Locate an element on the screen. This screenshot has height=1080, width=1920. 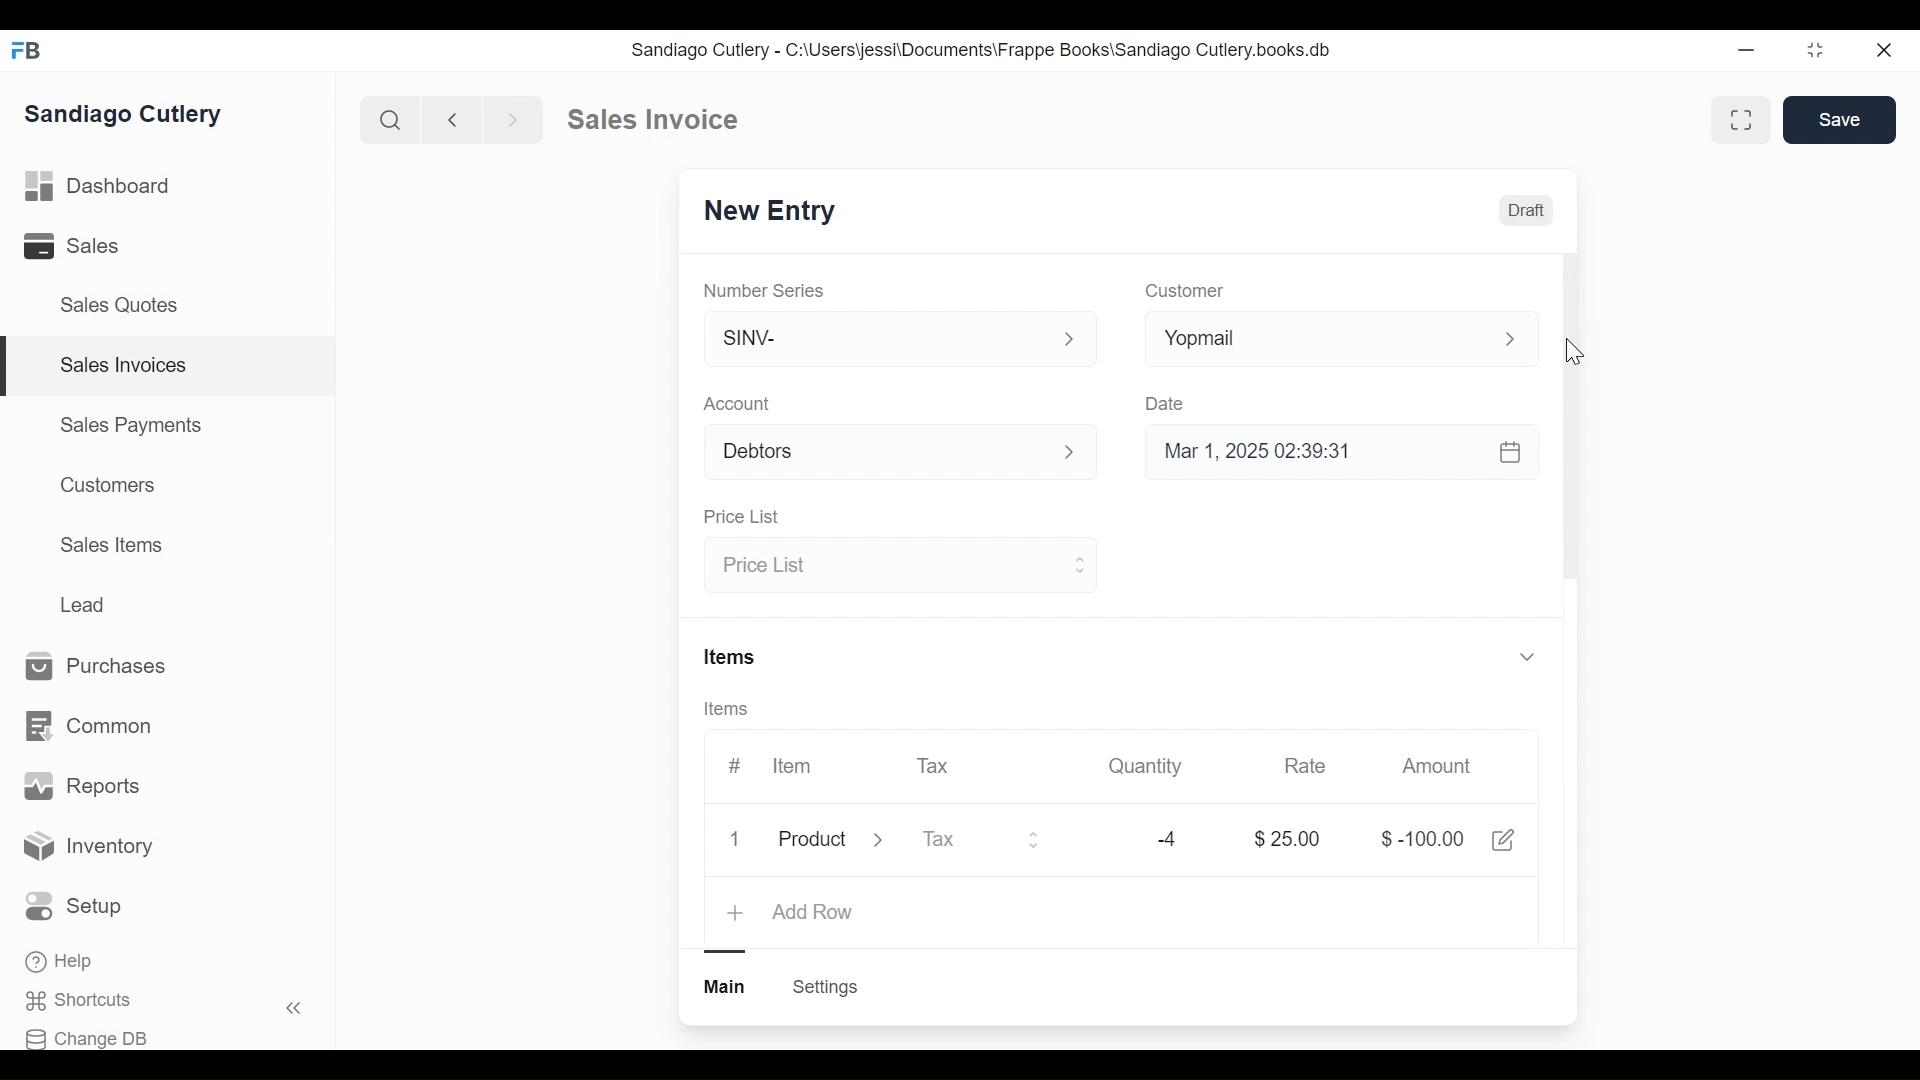
Draft is located at coordinates (1526, 210).